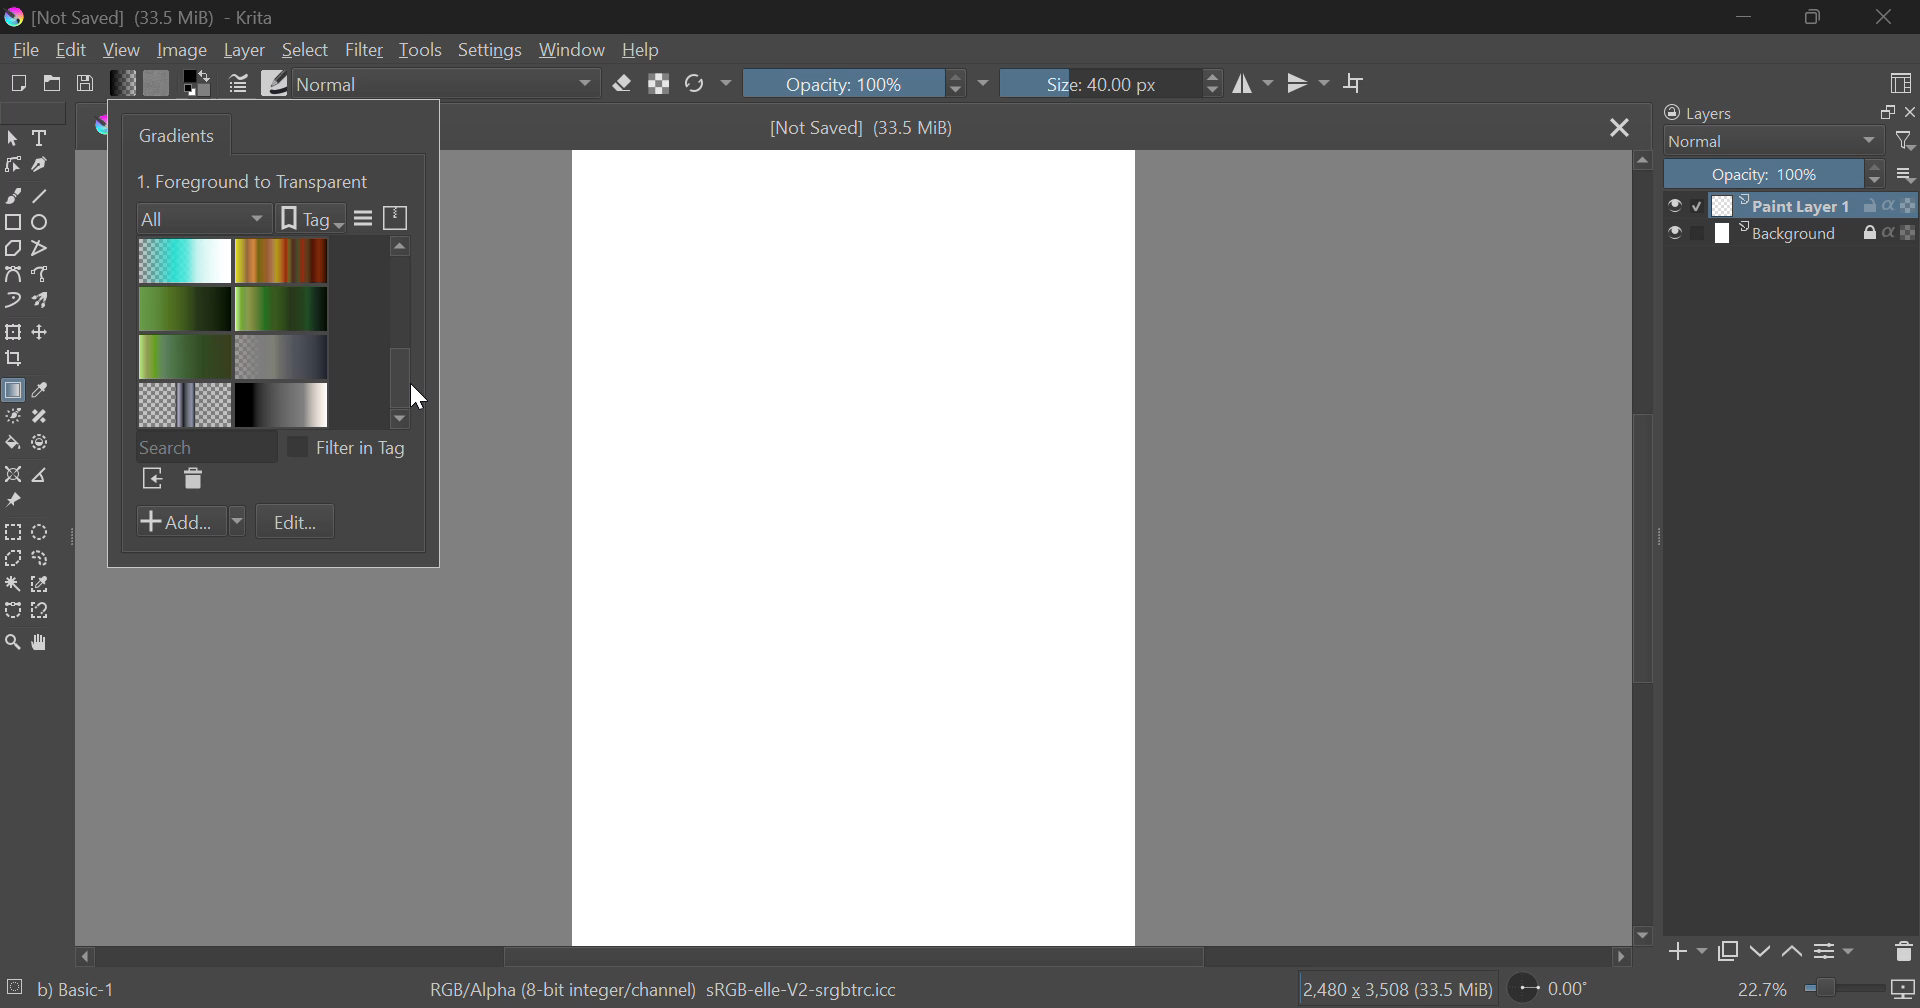 The image size is (1920, 1008). Describe the element at coordinates (256, 180) in the screenshot. I see `1. Foreground to Transparent` at that location.